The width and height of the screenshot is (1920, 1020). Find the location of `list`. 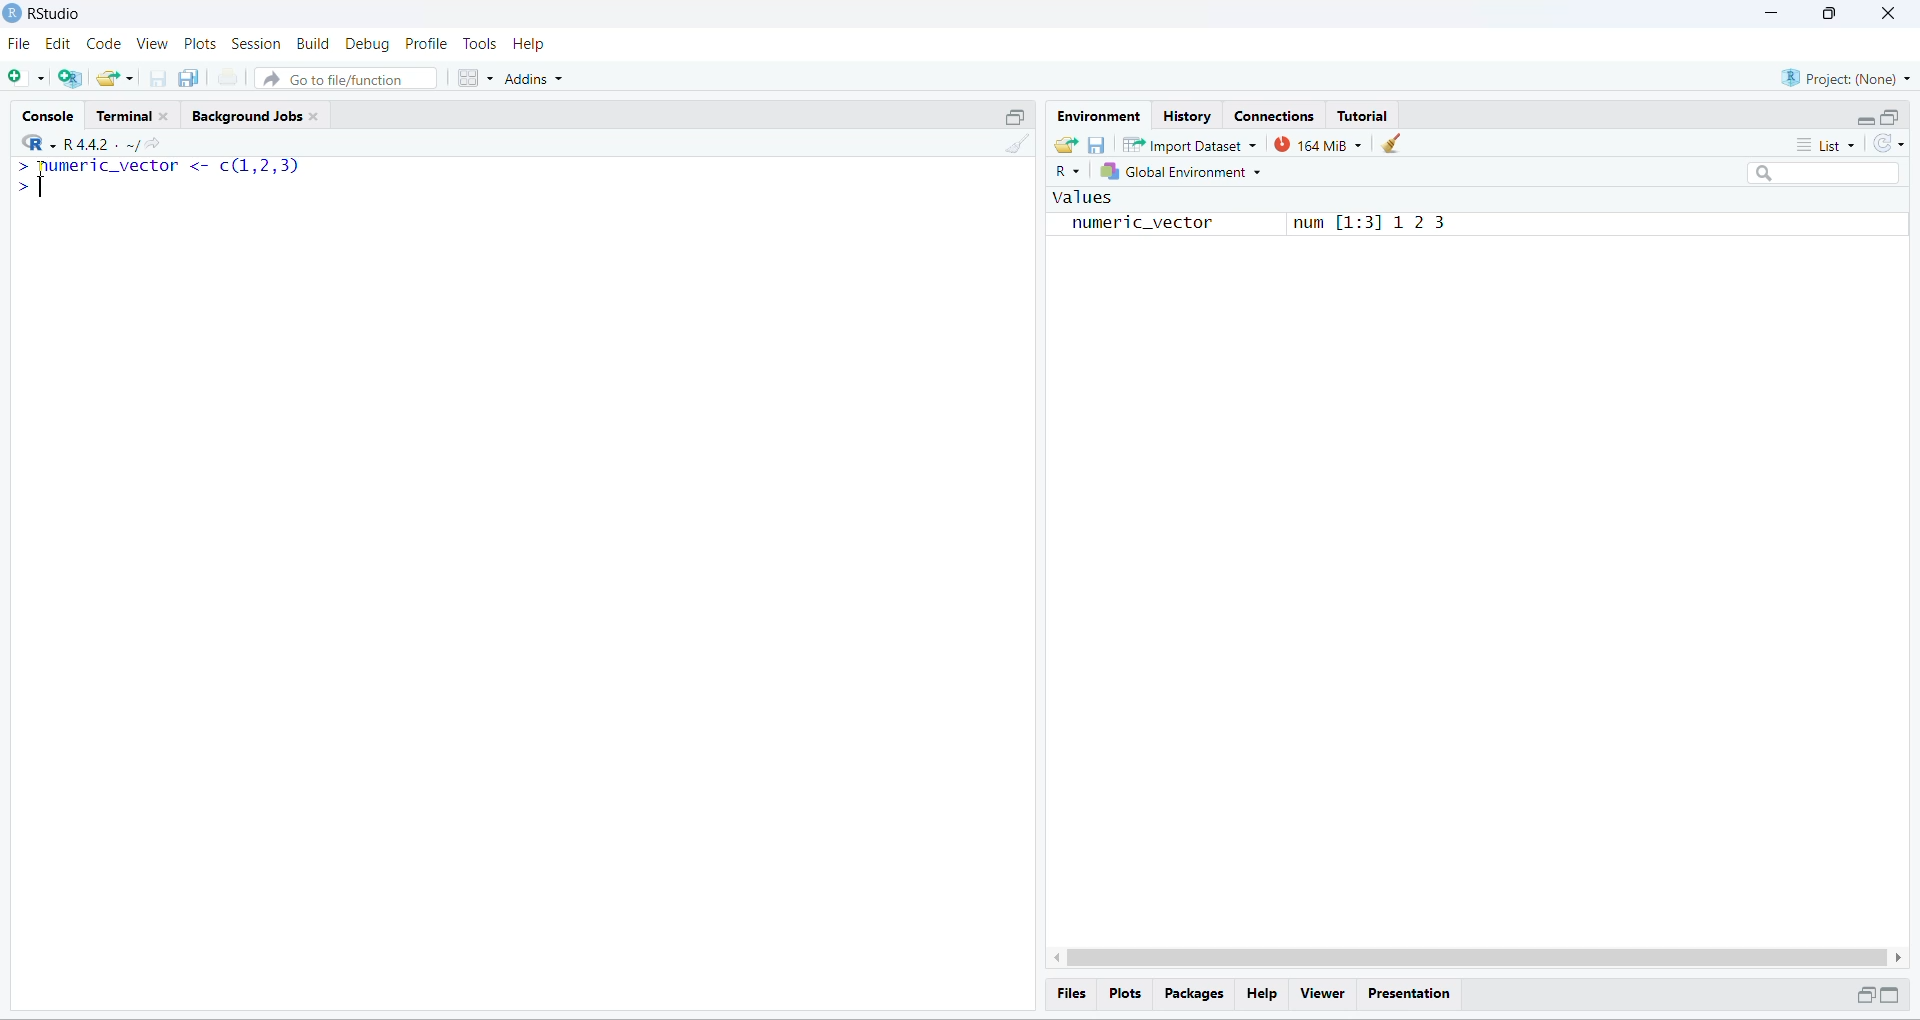

list is located at coordinates (1832, 144).